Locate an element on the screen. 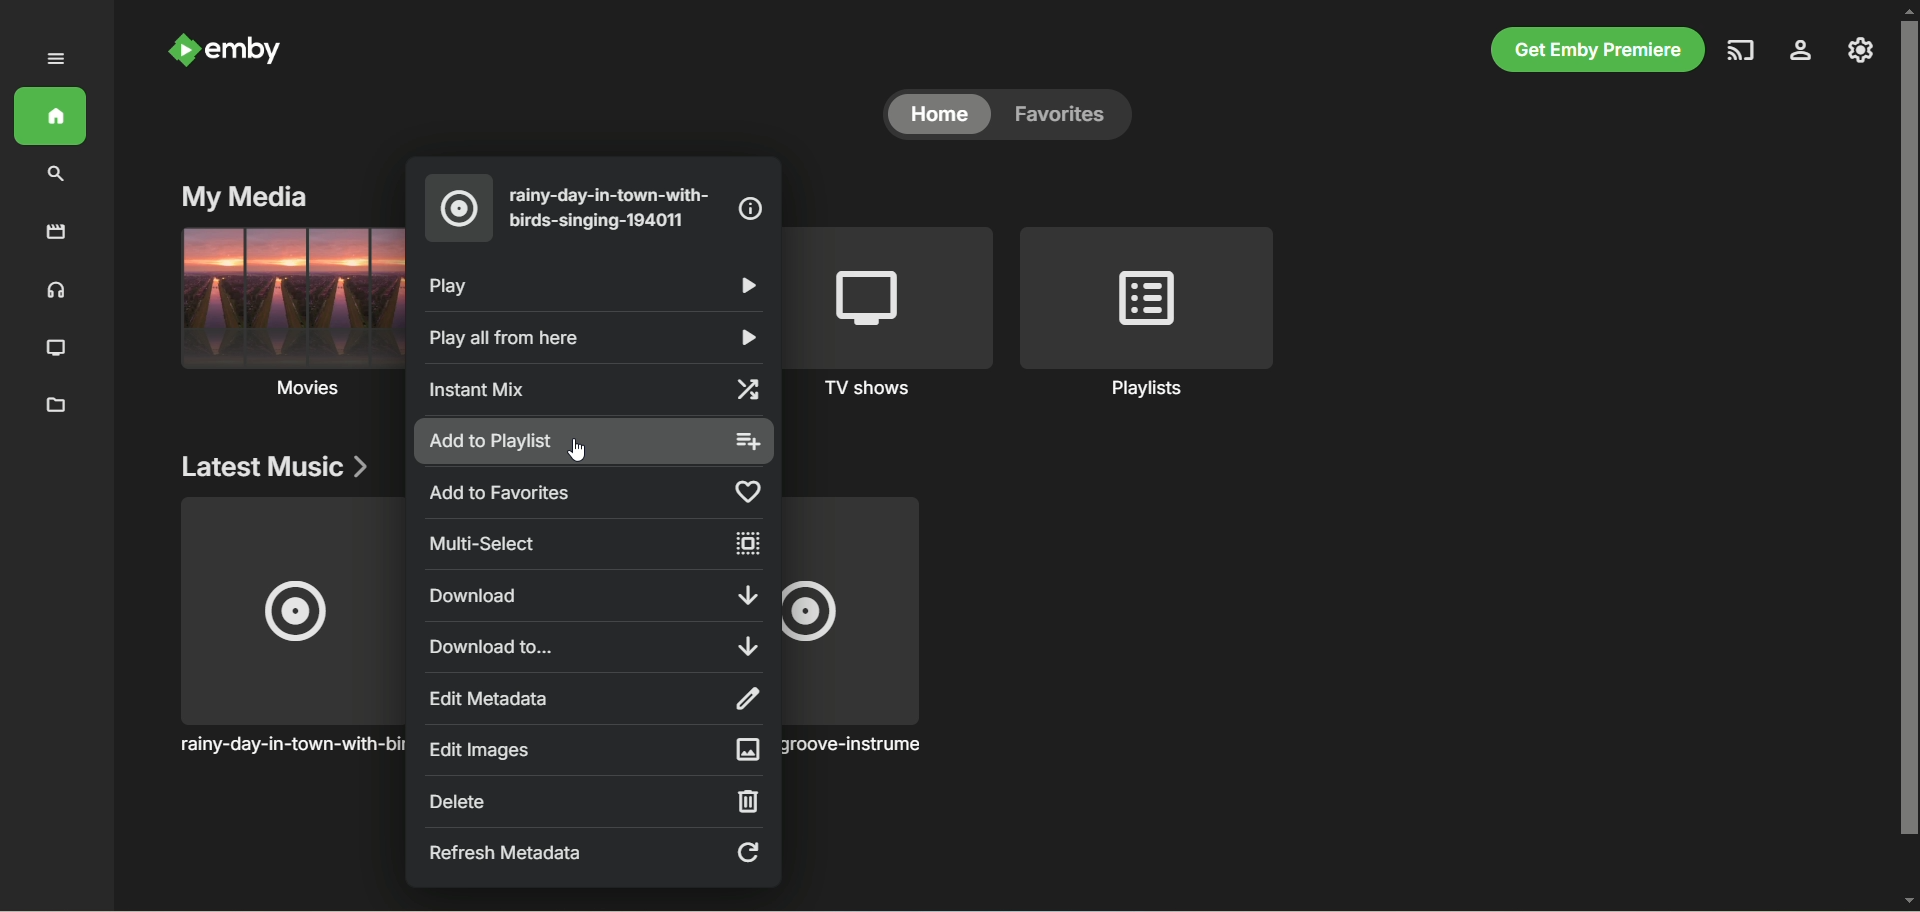 The height and width of the screenshot is (912, 1920). music album is located at coordinates (856, 626).